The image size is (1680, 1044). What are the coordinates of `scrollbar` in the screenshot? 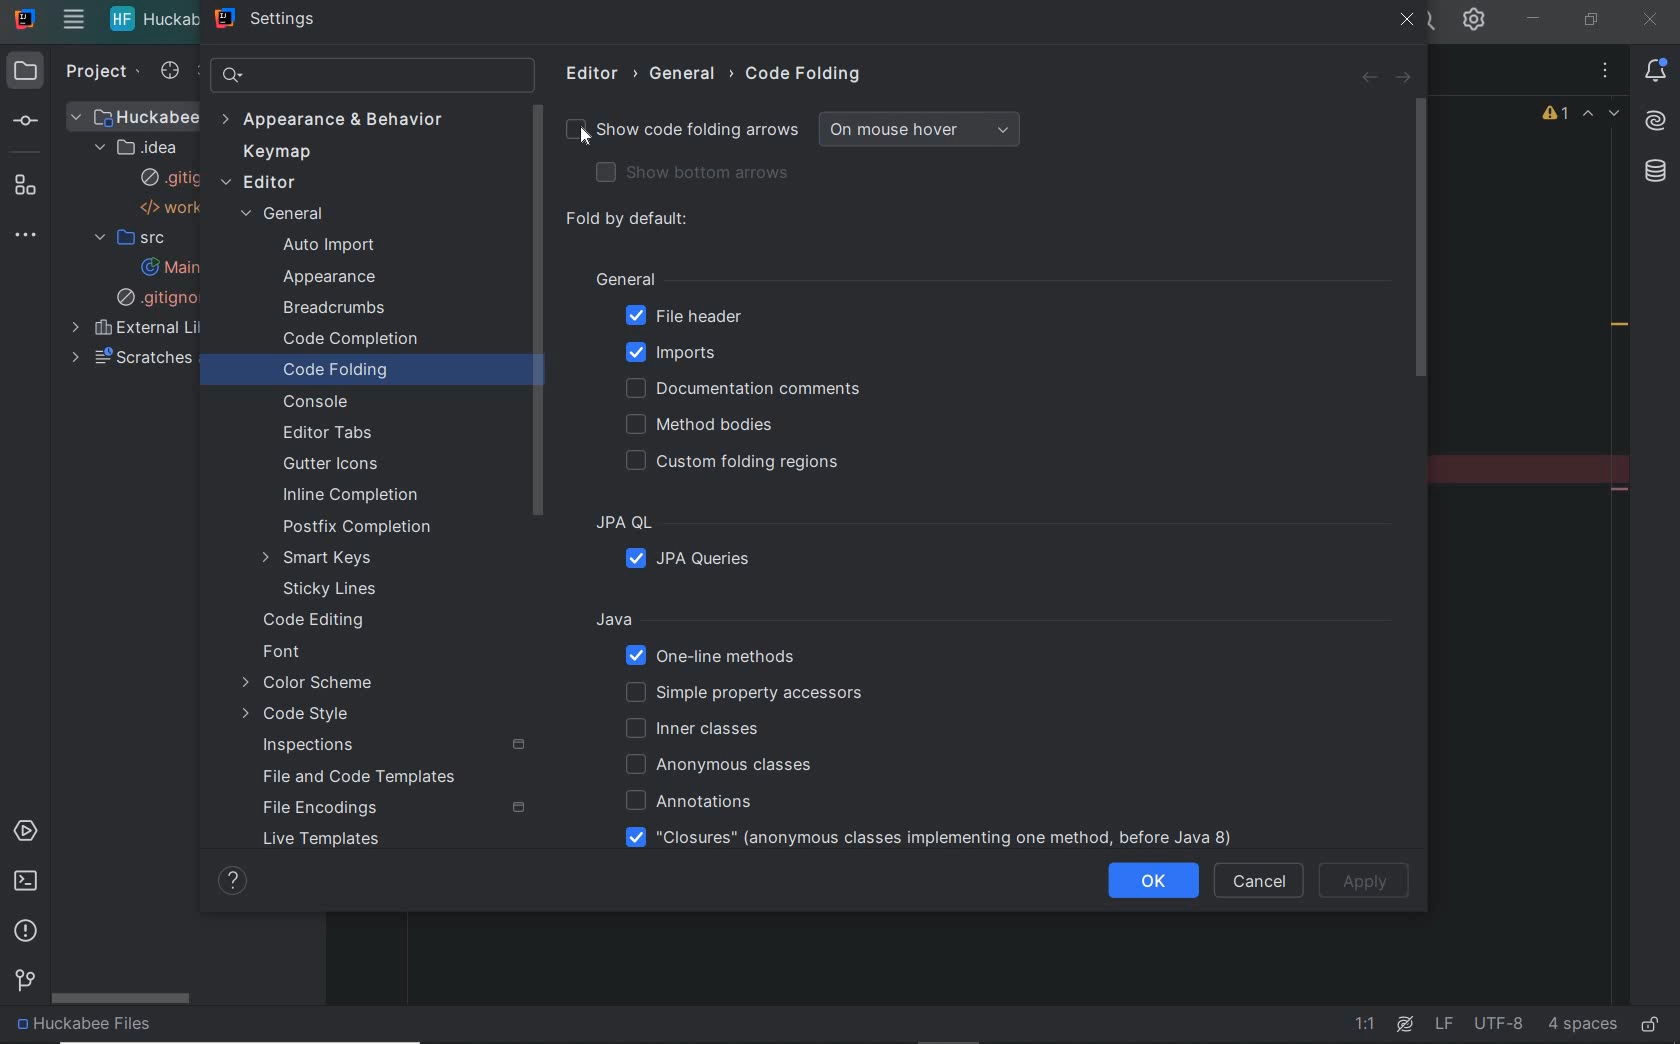 It's located at (123, 1000).